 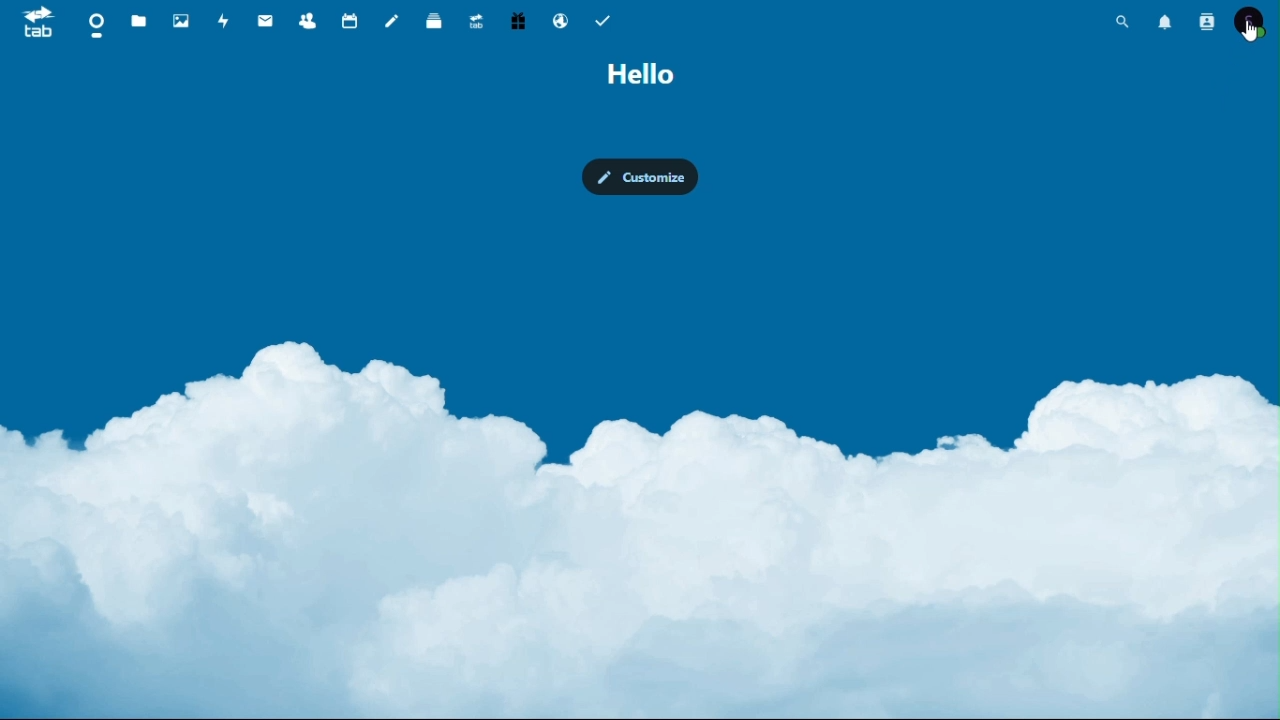 What do you see at coordinates (180, 19) in the screenshot?
I see `photos` at bounding box center [180, 19].